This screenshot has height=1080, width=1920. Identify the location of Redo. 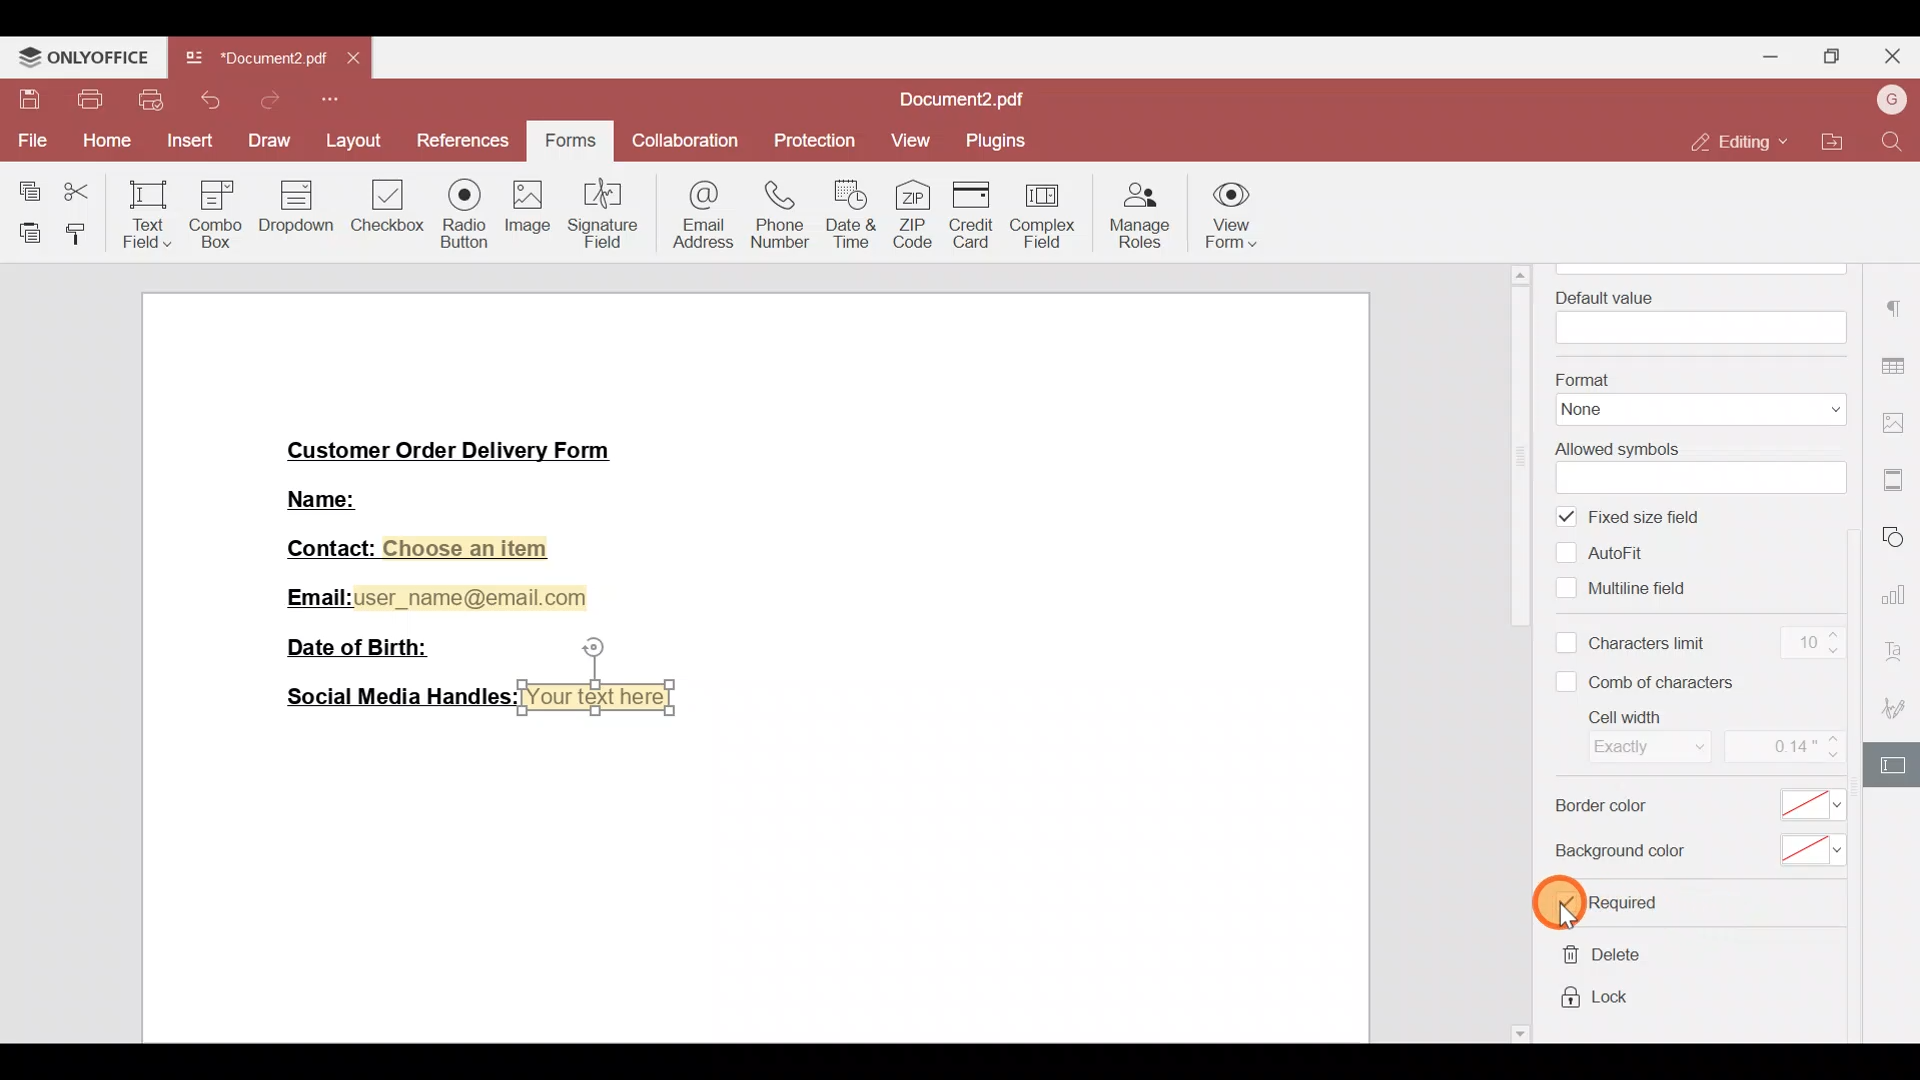
(267, 100).